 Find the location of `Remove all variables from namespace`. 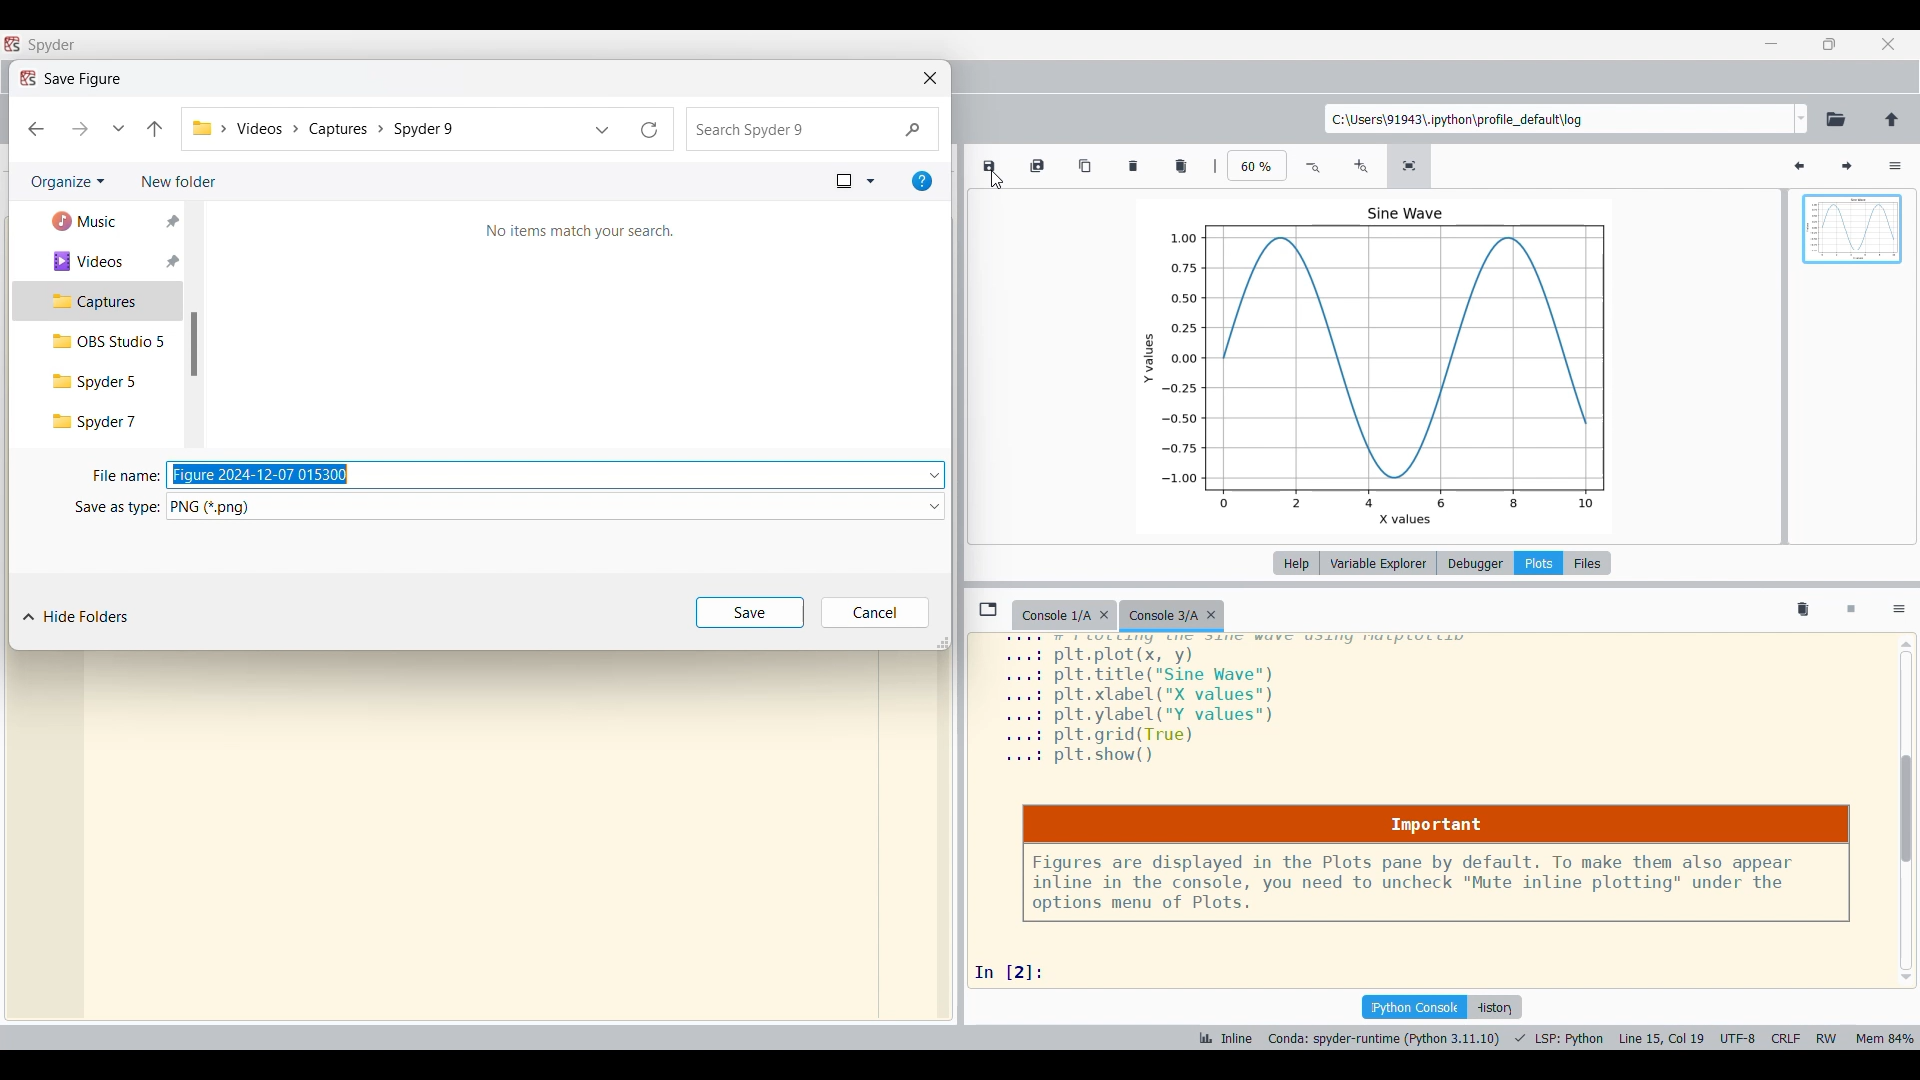

Remove all variables from namespace is located at coordinates (1803, 611).